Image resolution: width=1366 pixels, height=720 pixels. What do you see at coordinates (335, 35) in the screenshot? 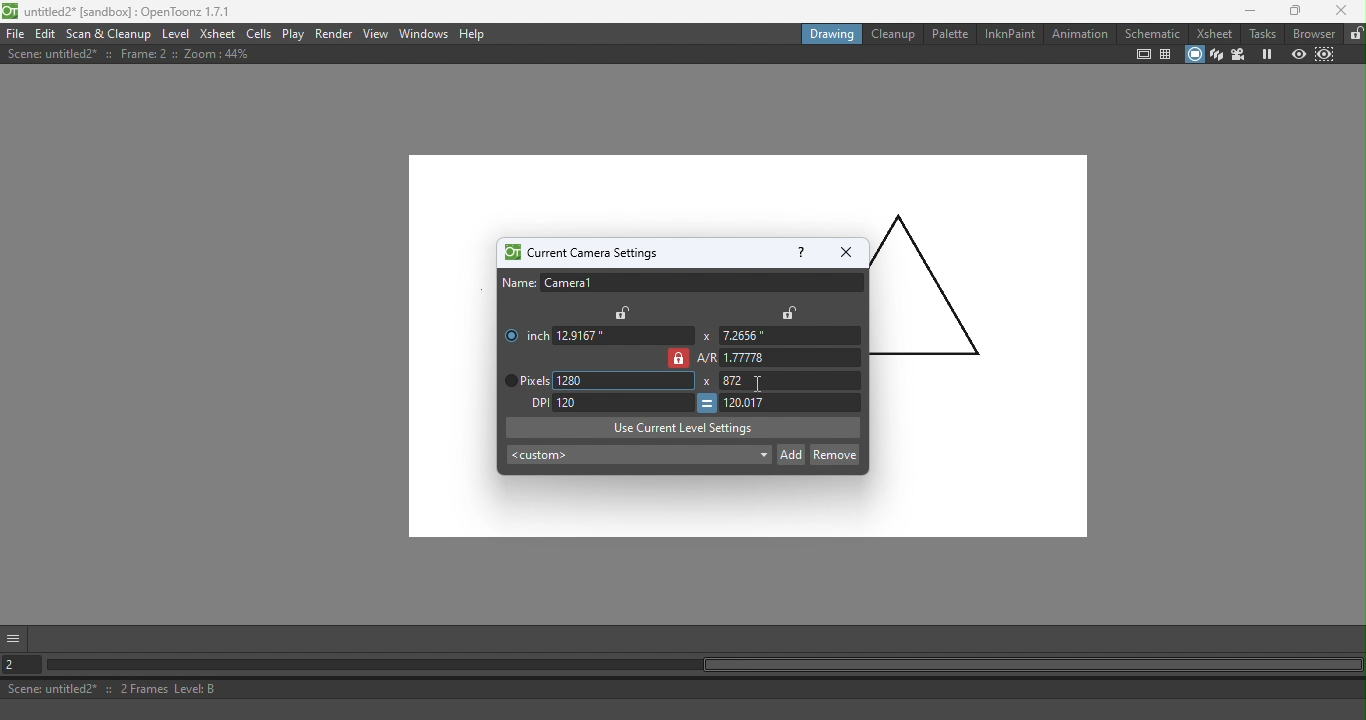
I see `Render` at bounding box center [335, 35].